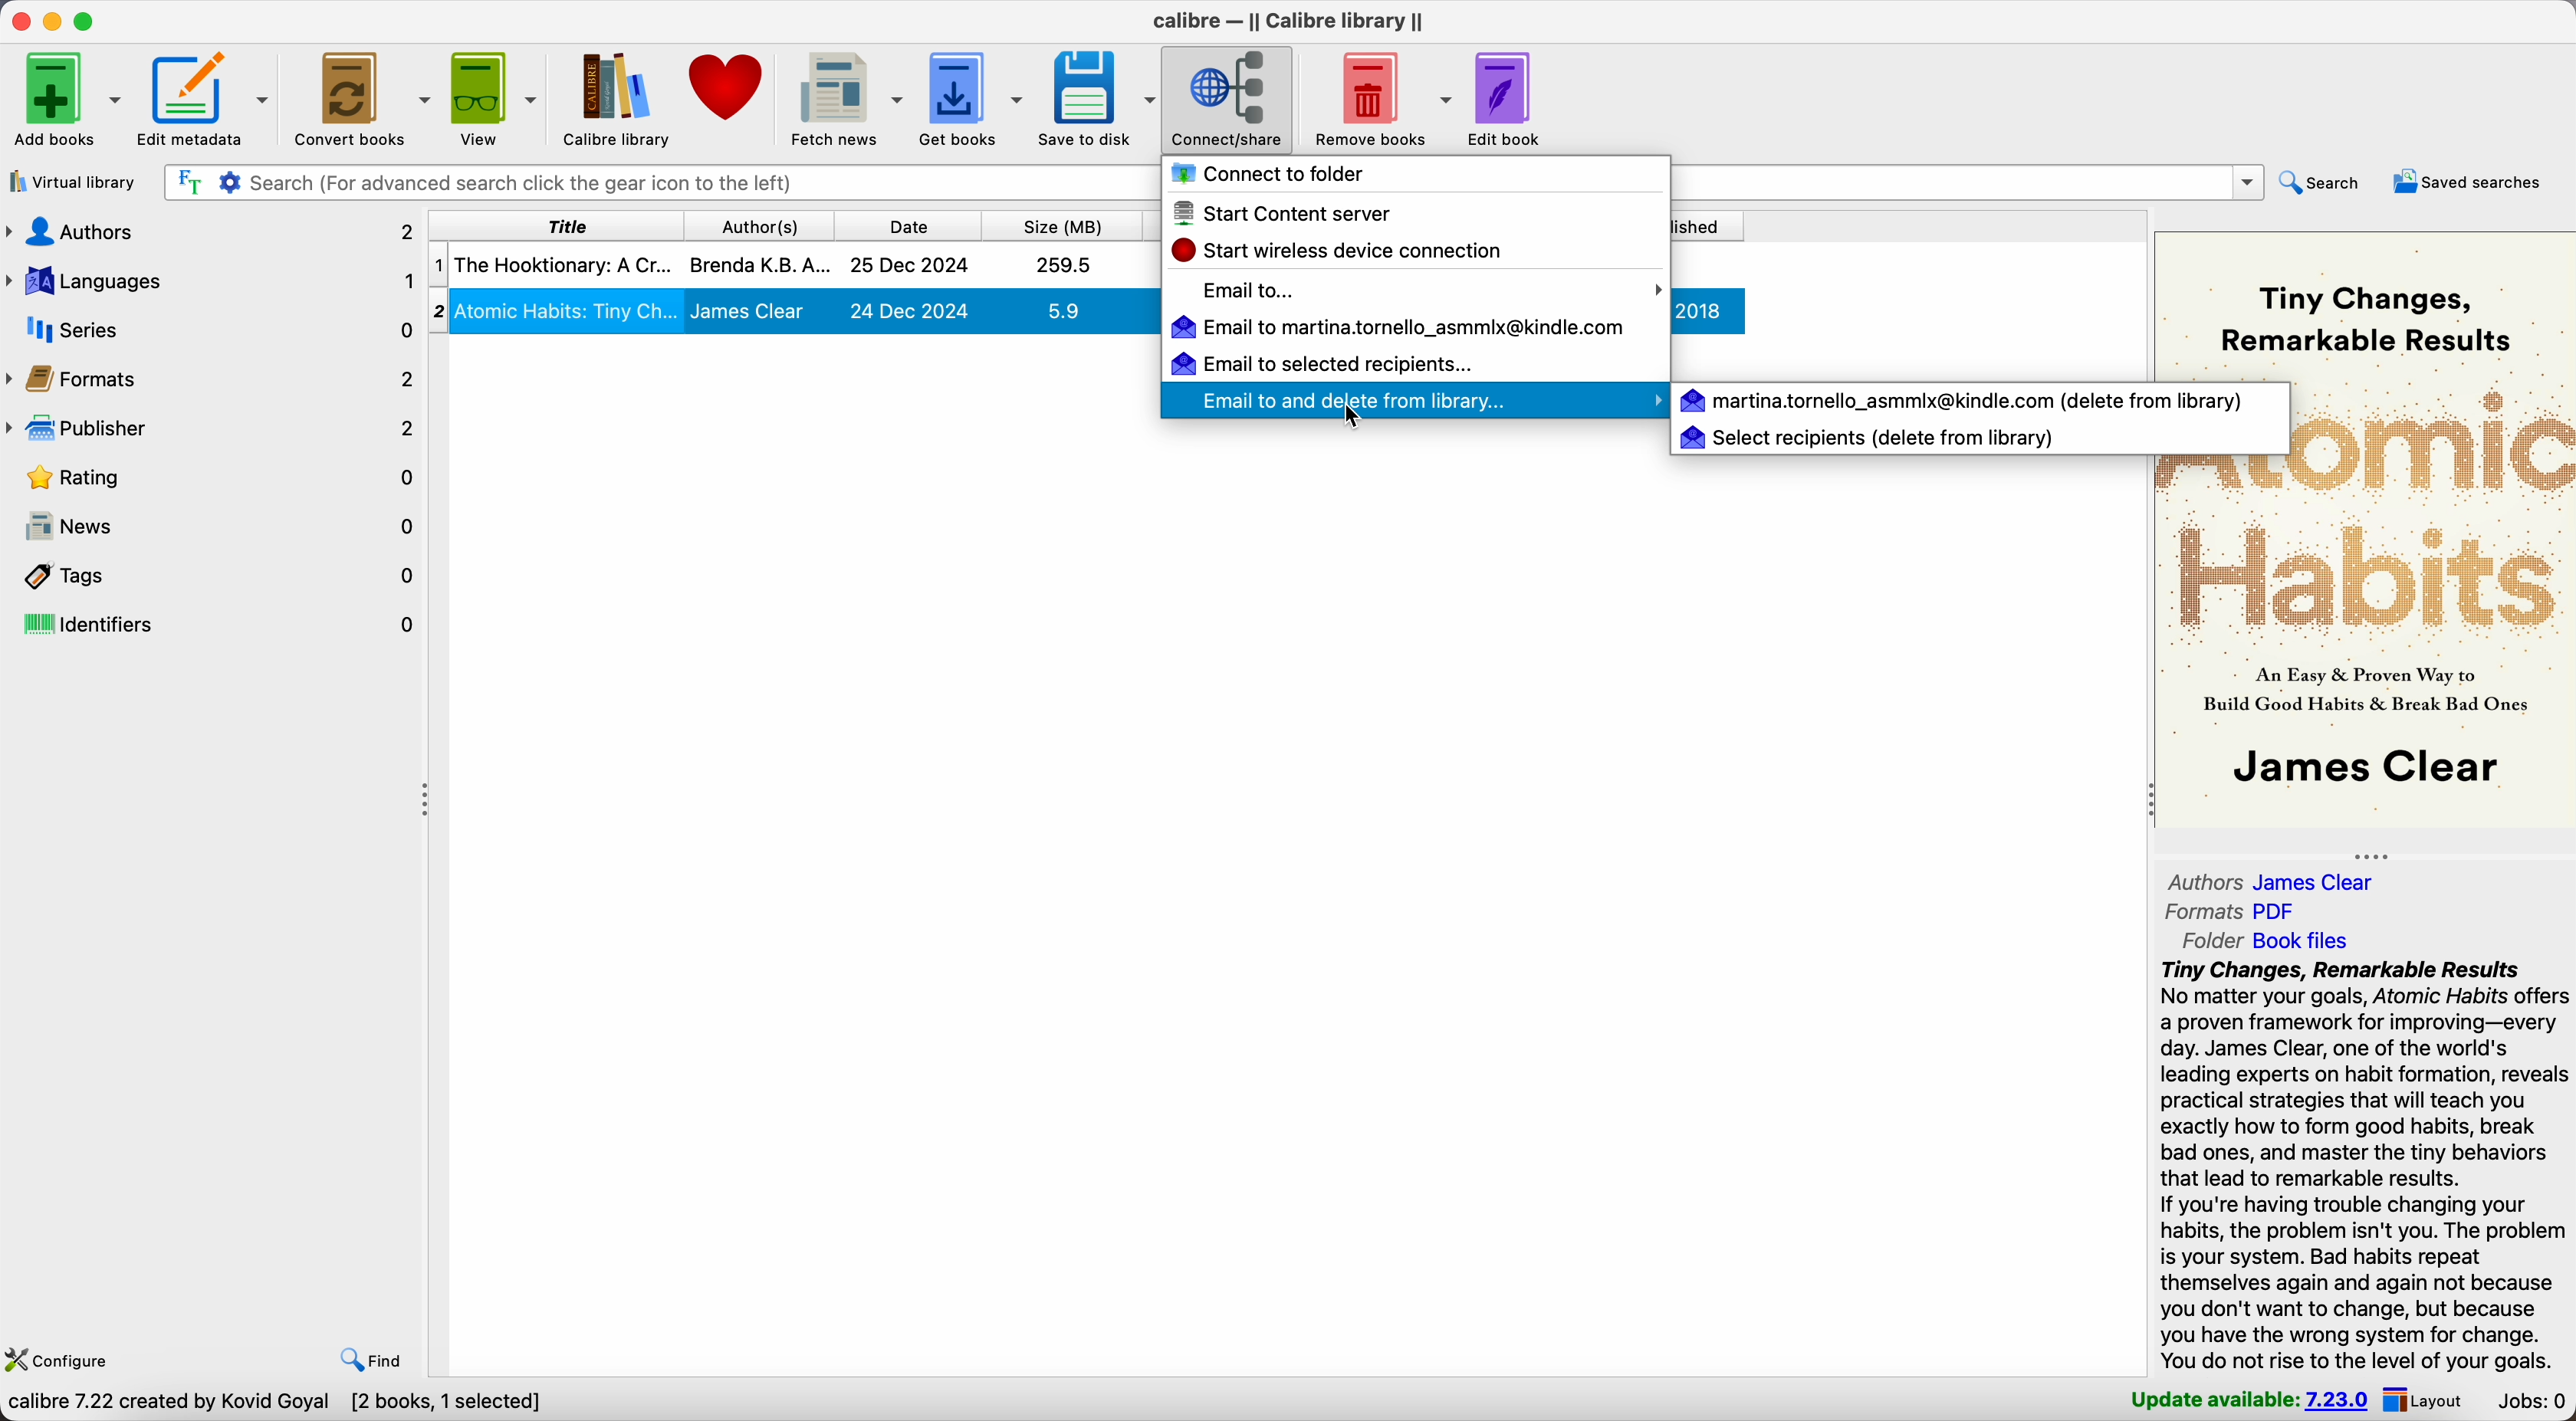 This screenshot has width=2576, height=1421. Describe the element at coordinates (1346, 251) in the screenshot. I see `start wireless device connection` at that location.